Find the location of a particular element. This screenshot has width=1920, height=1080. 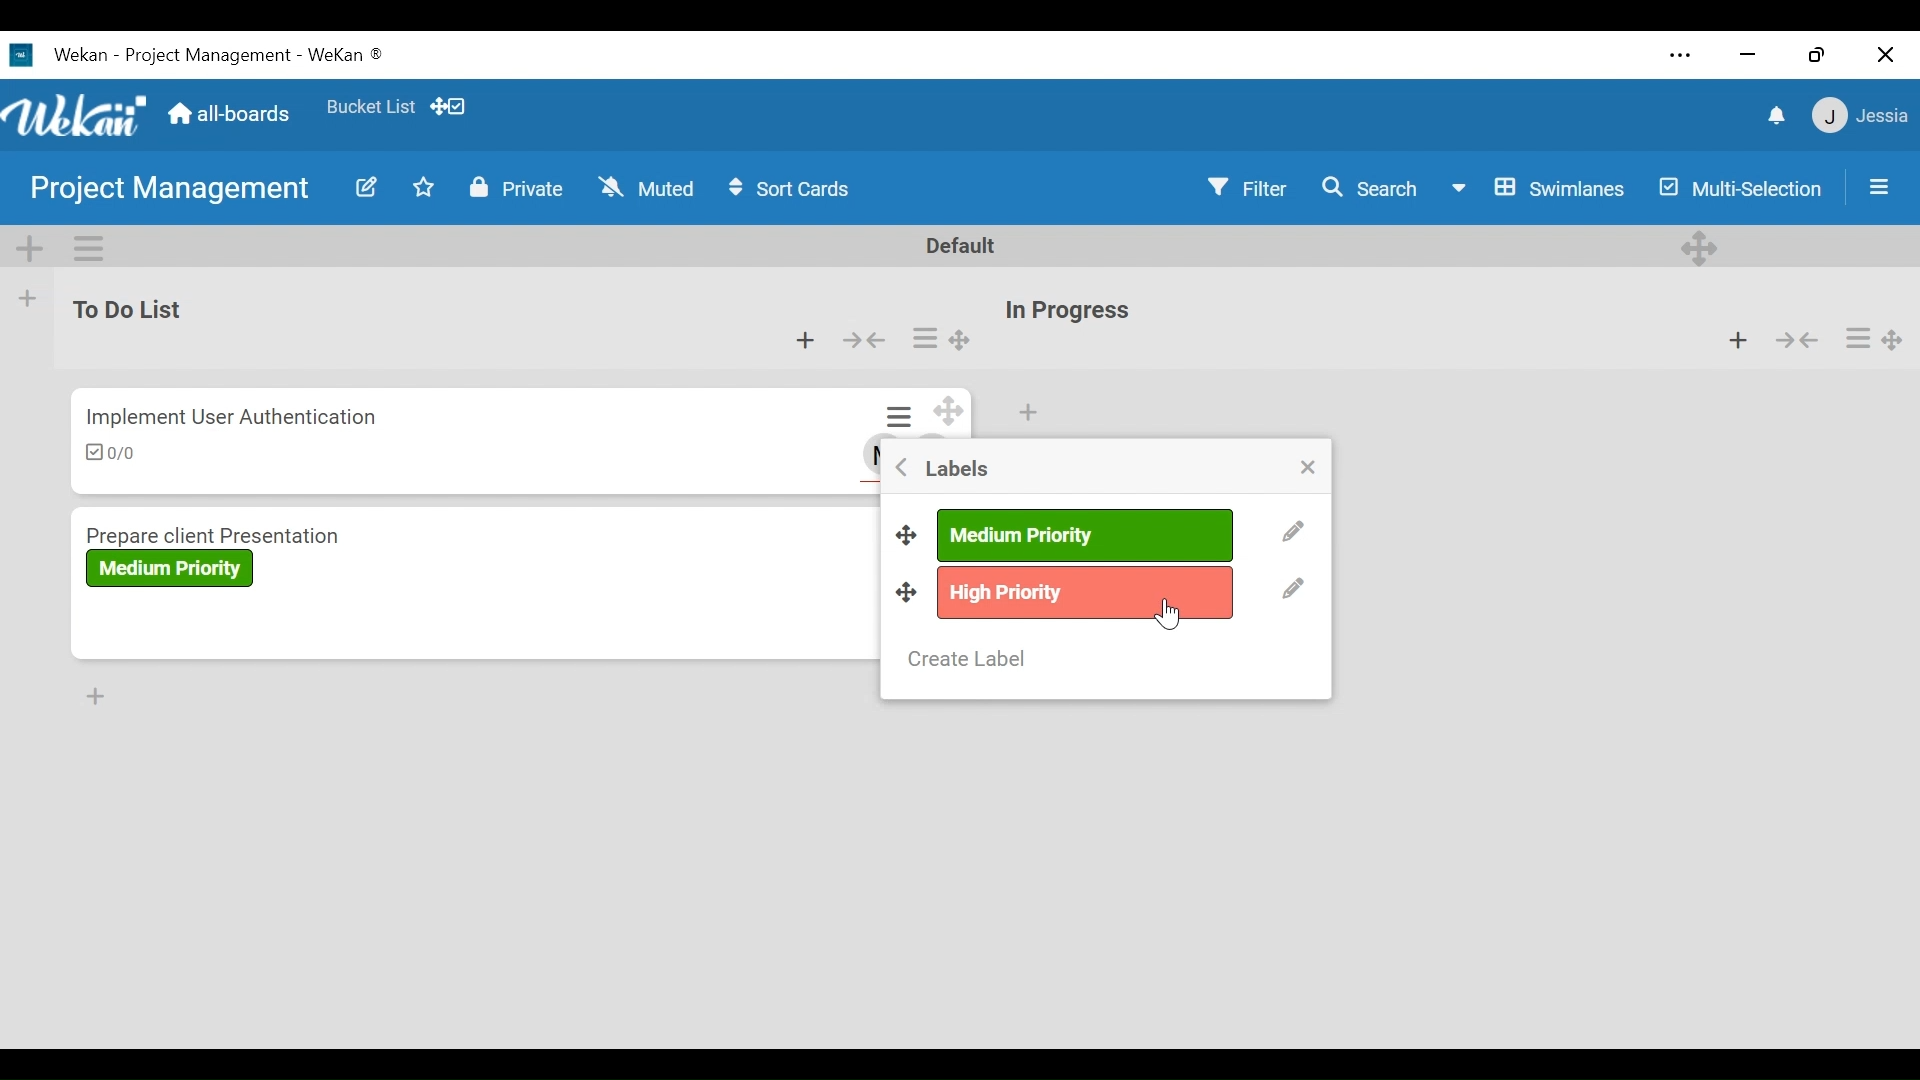

Labels is located at coordinates (959, 469).